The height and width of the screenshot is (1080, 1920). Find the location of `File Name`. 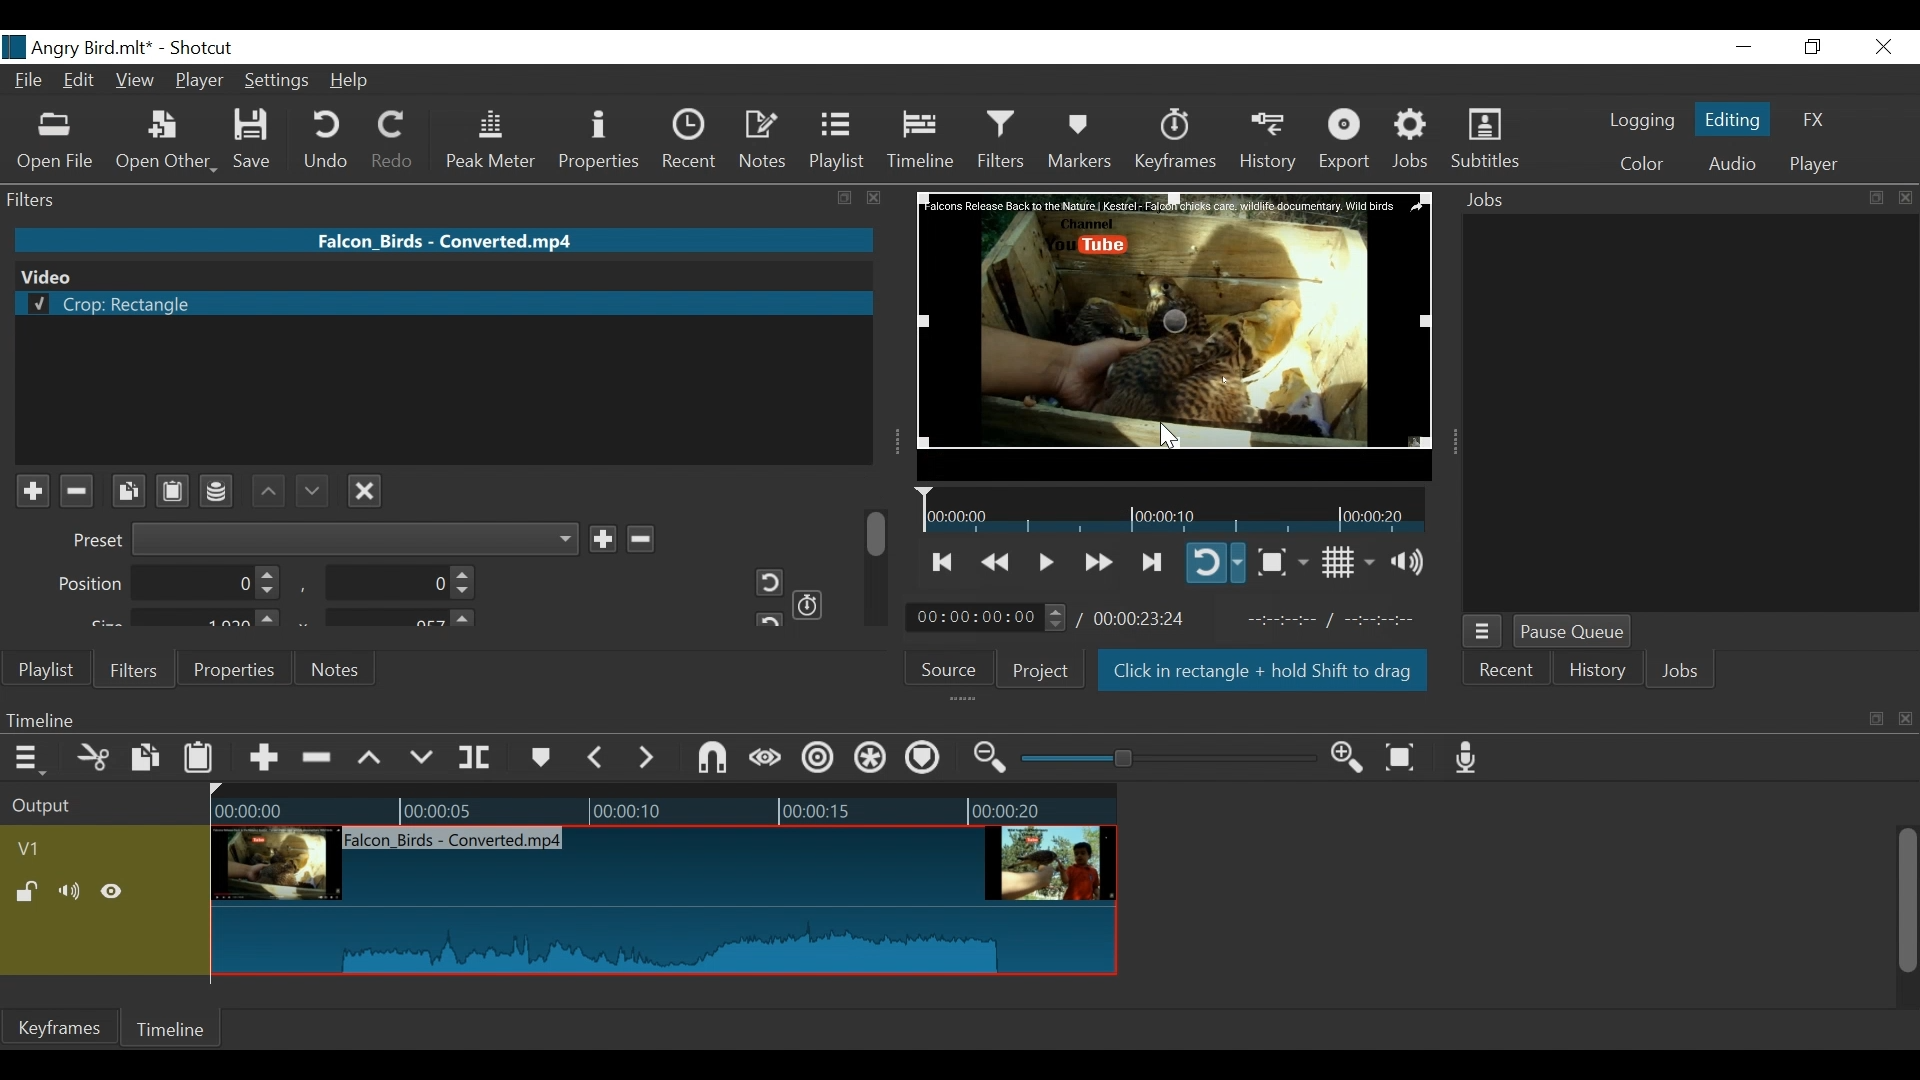

File Name is located at coordinates (31, 83).